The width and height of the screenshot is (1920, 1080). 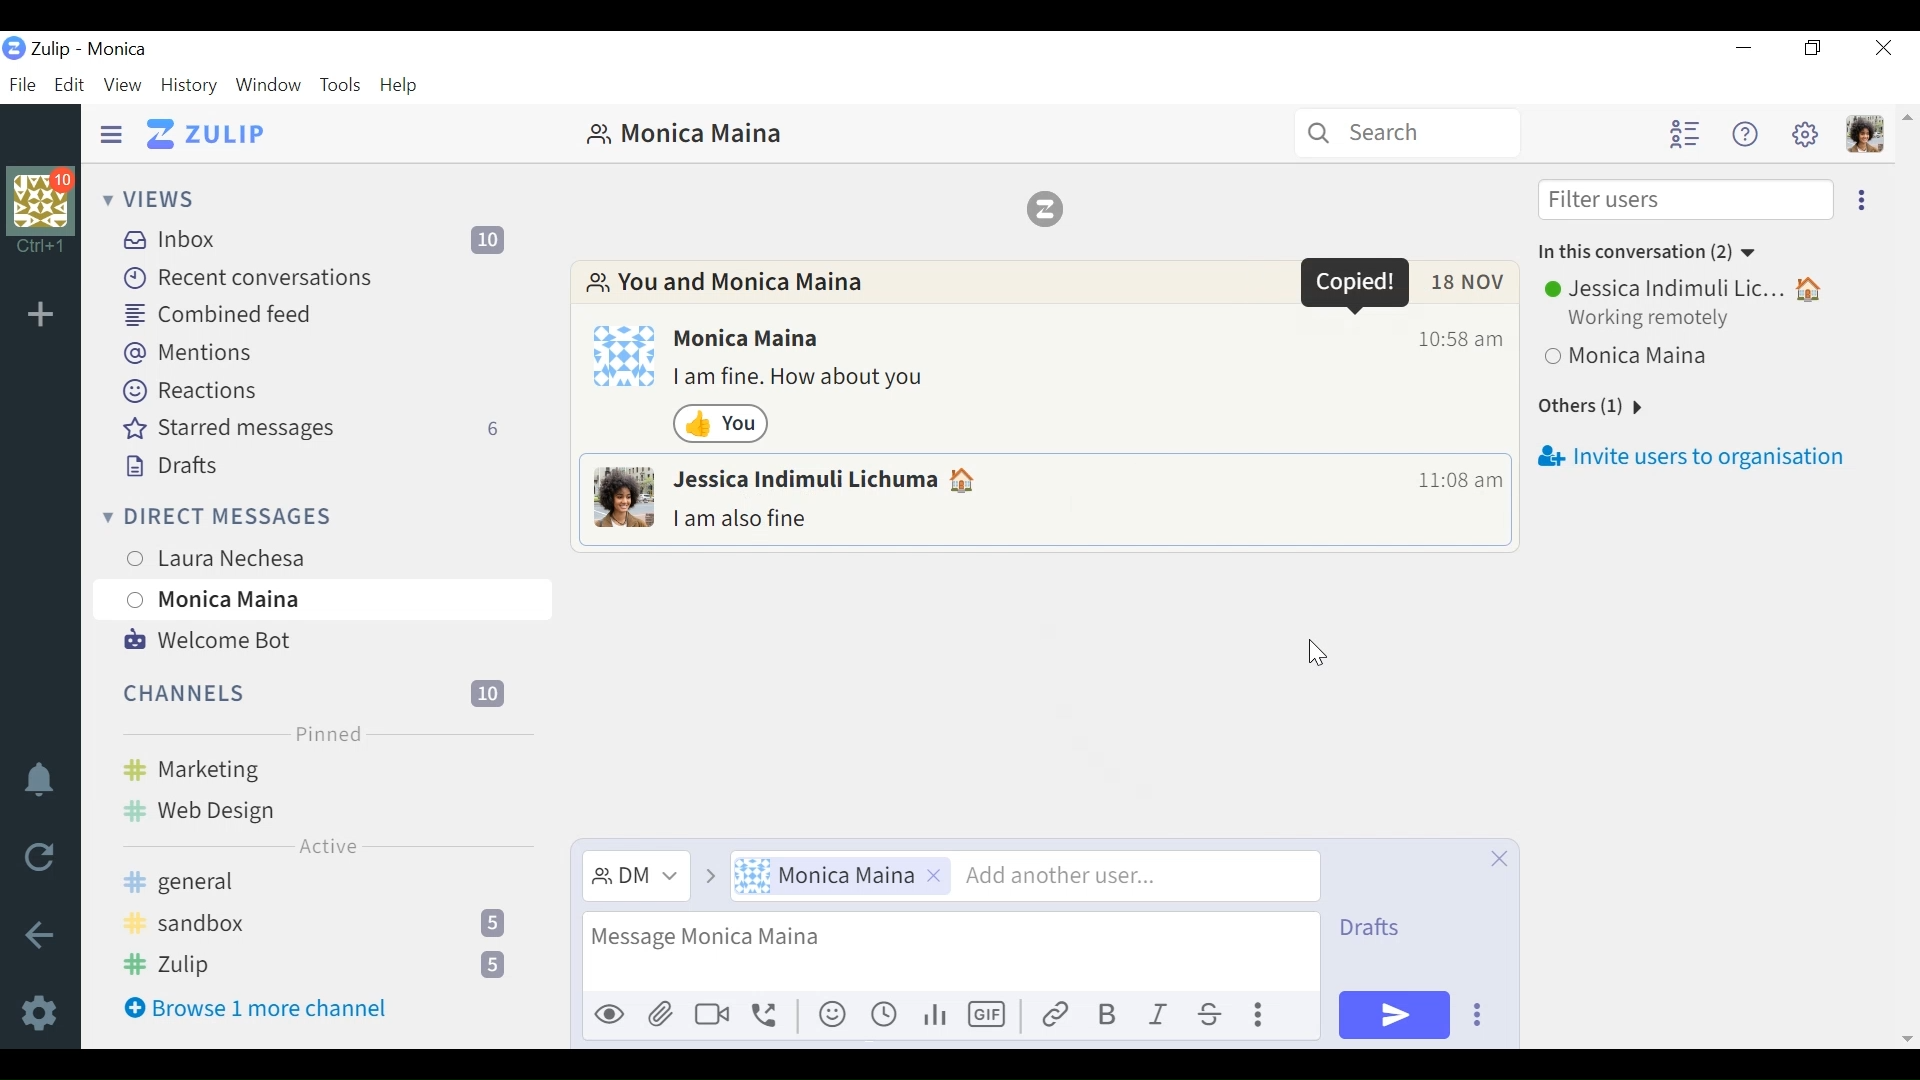 I want to click on Emoji reaction, so click(x=722, y=424).